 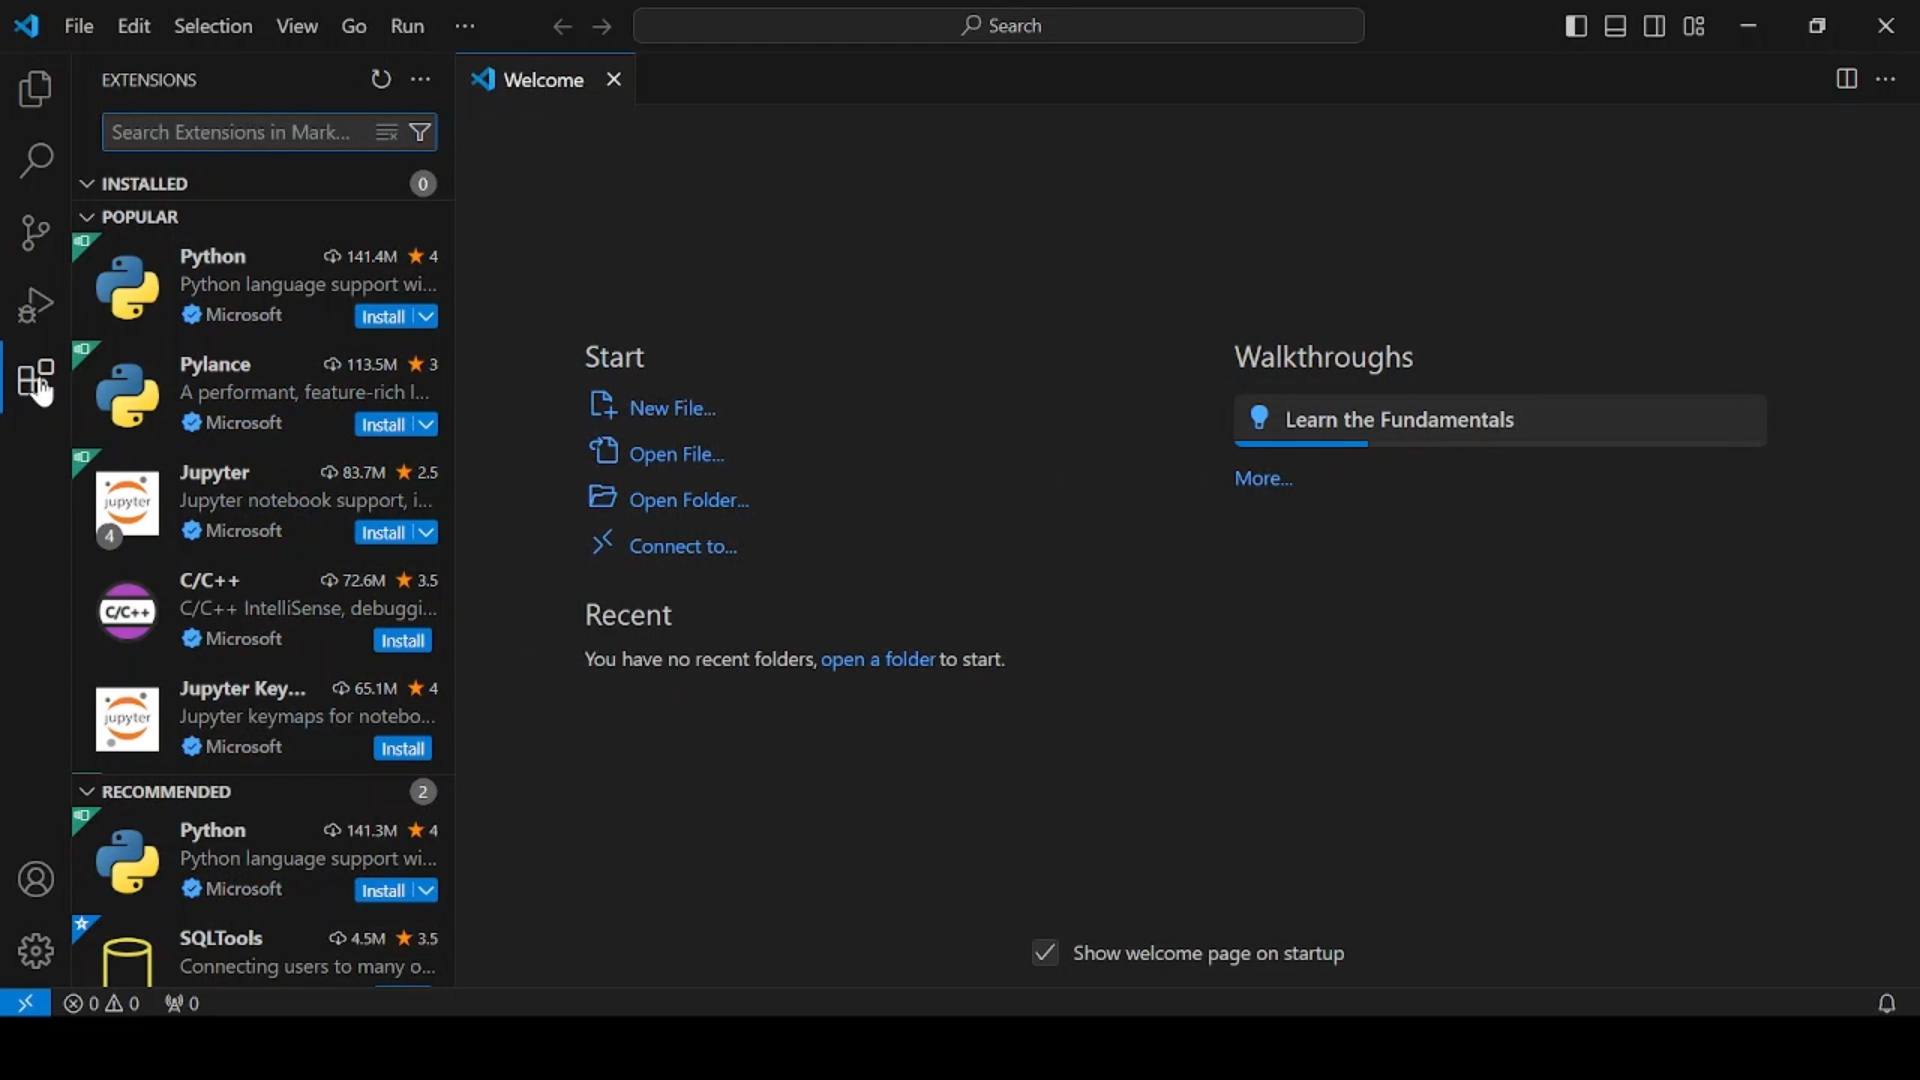 I want to click on welcome tab, so click(x=548, y=82).